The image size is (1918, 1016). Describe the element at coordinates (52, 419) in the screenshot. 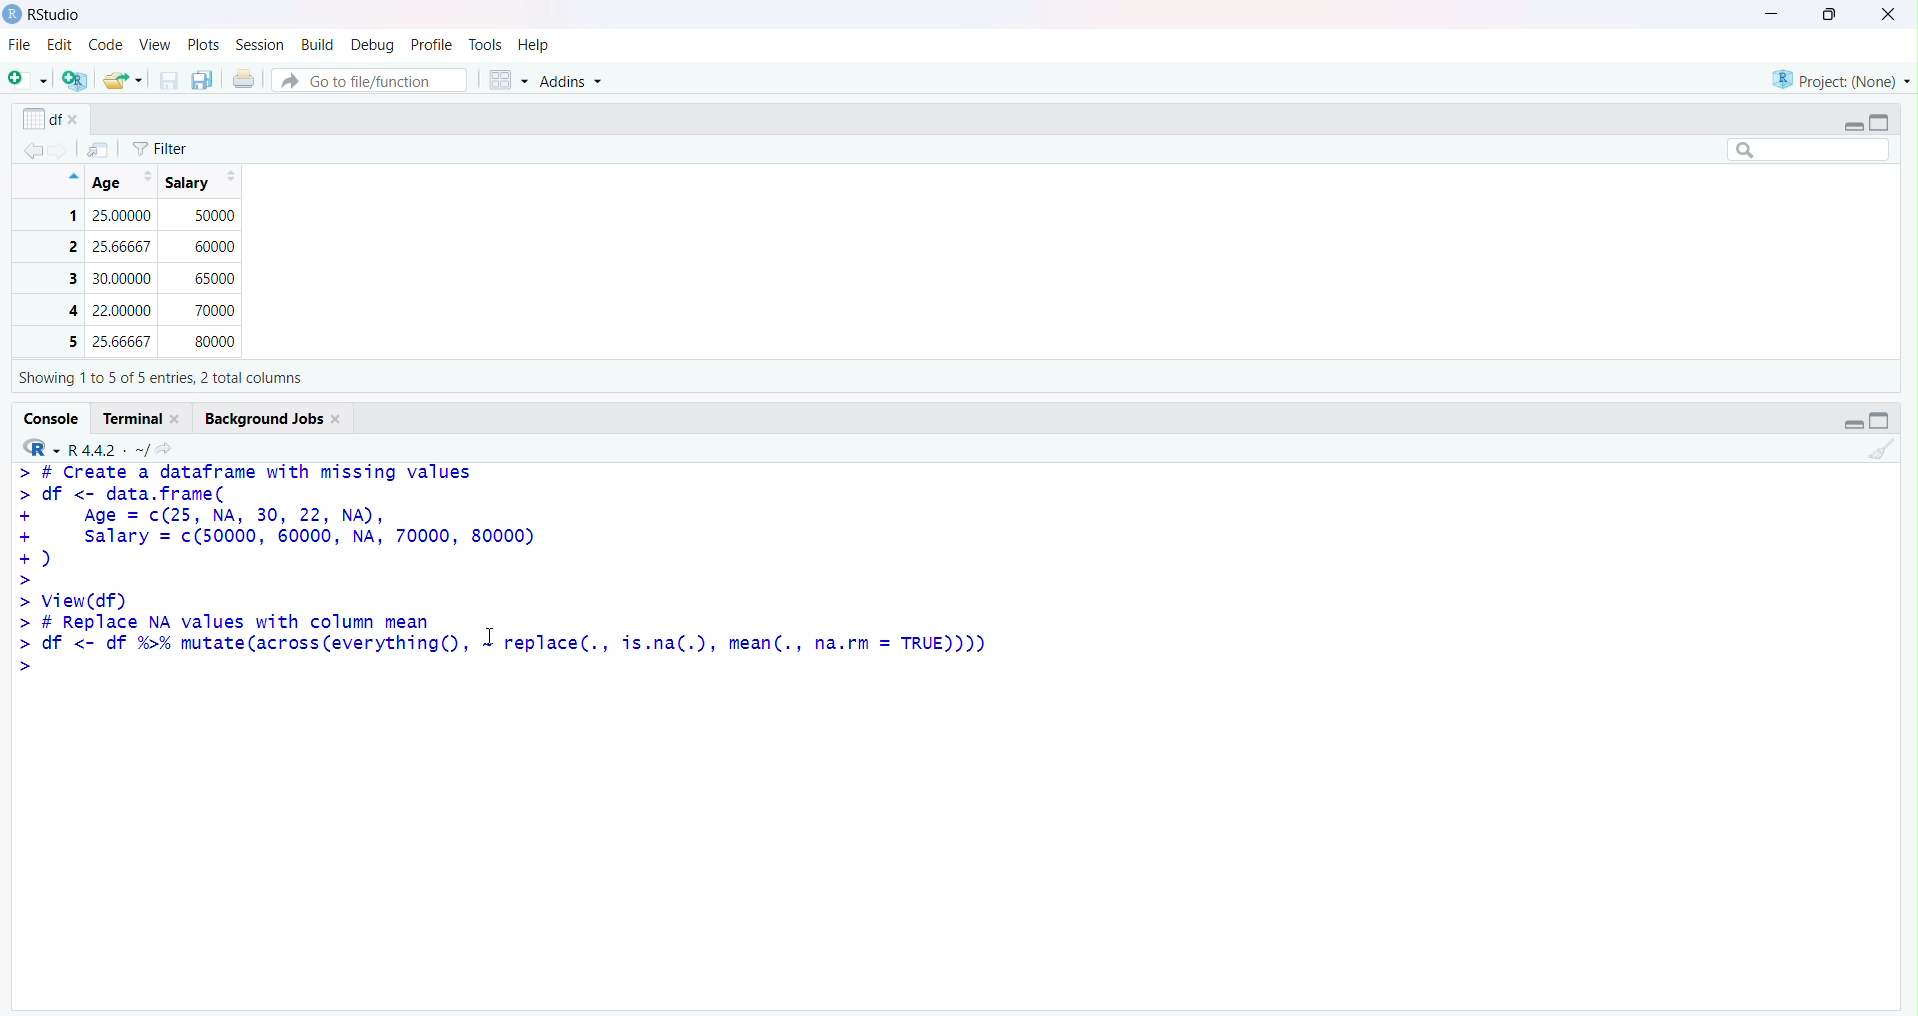

I see `Console` at that location.